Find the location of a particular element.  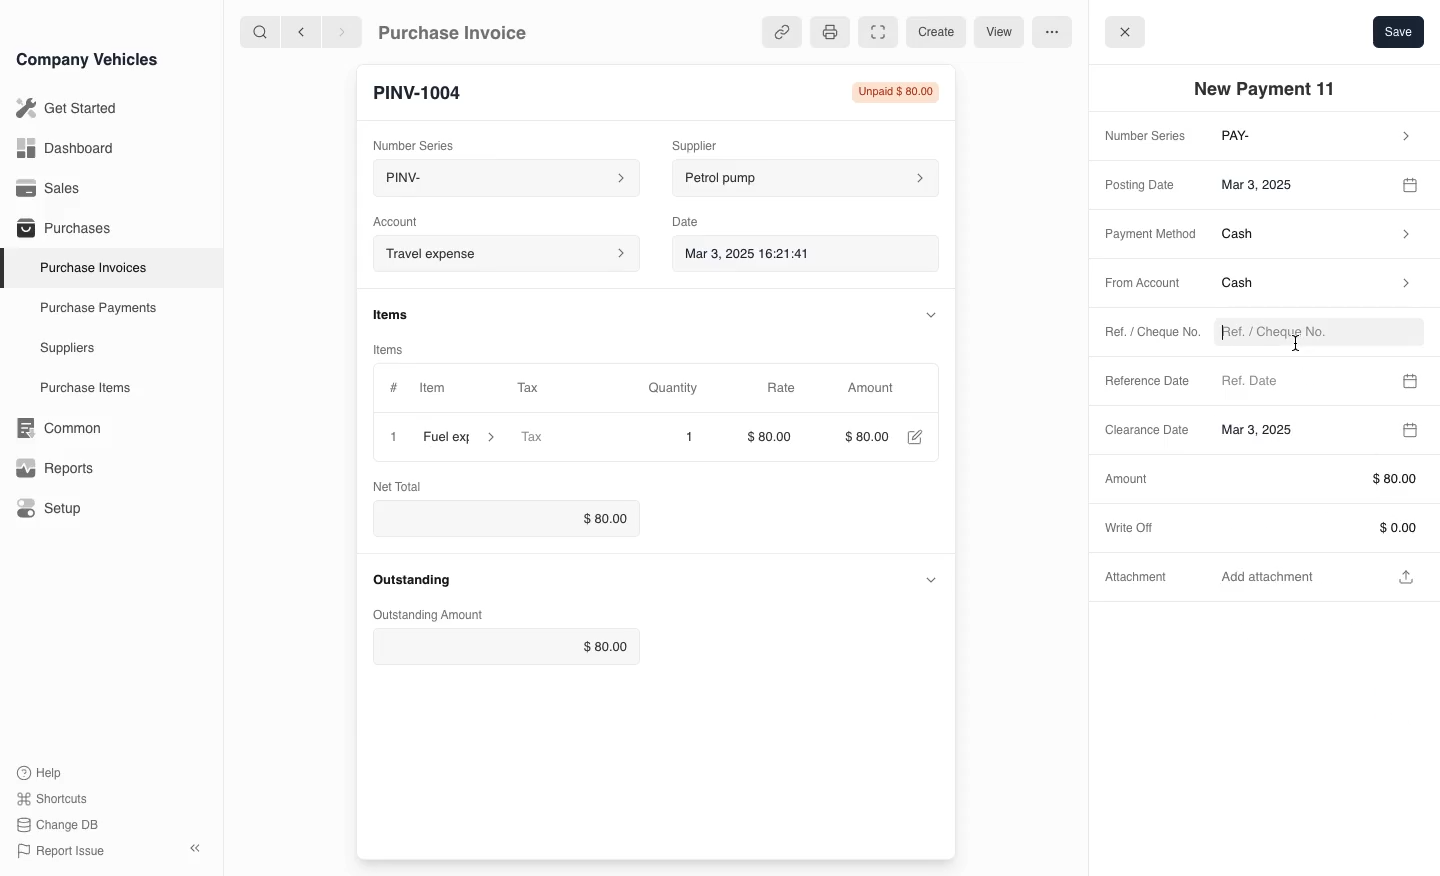

Purchases is located at coordinates (59, 230).